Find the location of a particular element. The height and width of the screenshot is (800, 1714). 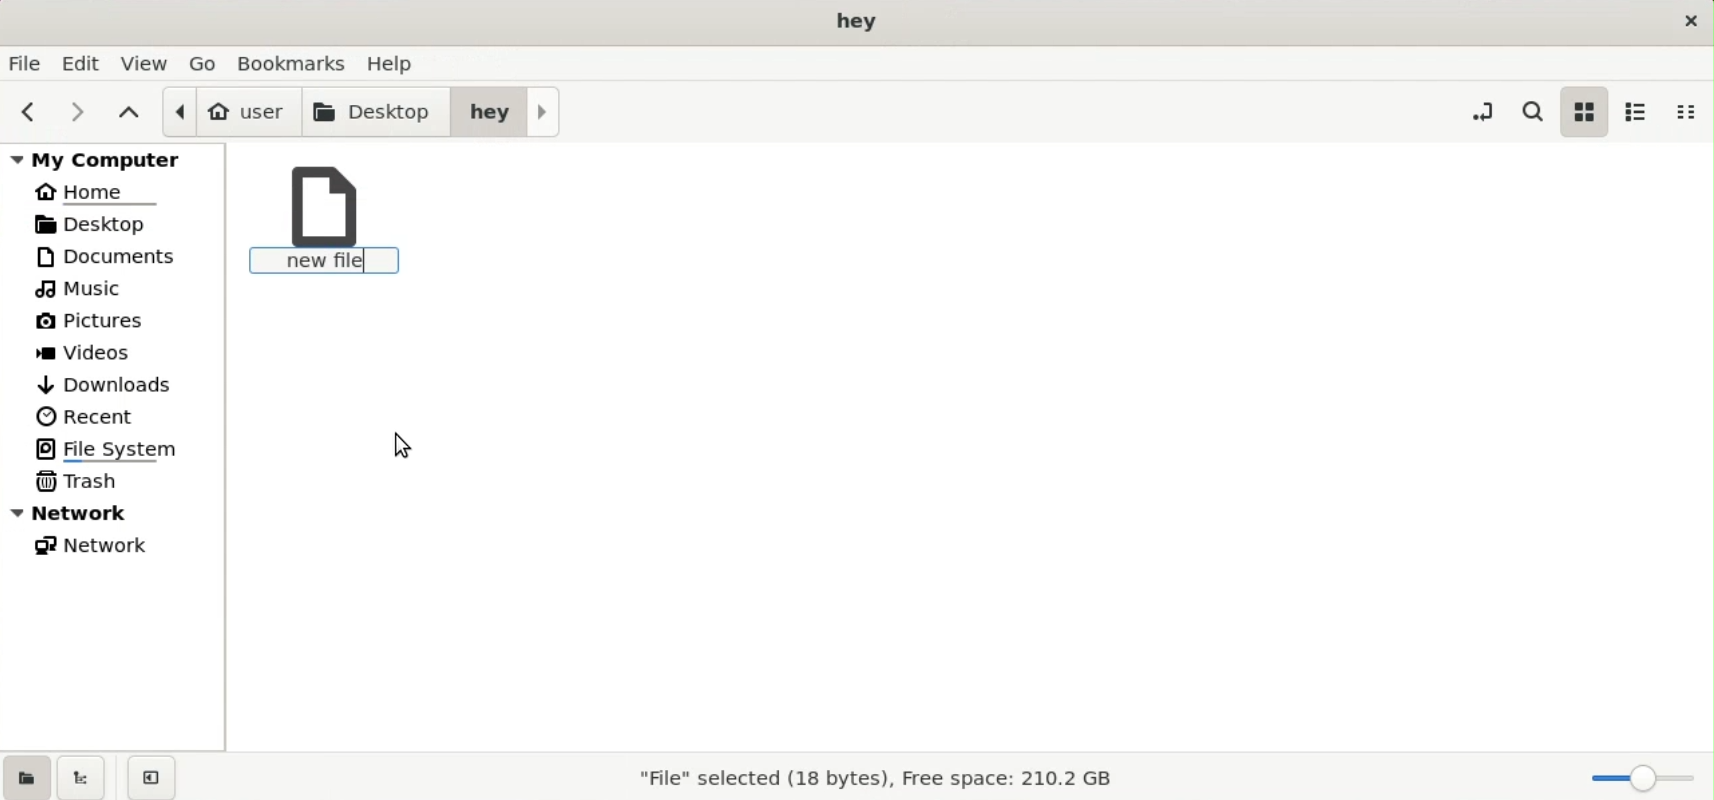

hey is located at coordinates (506, 110).